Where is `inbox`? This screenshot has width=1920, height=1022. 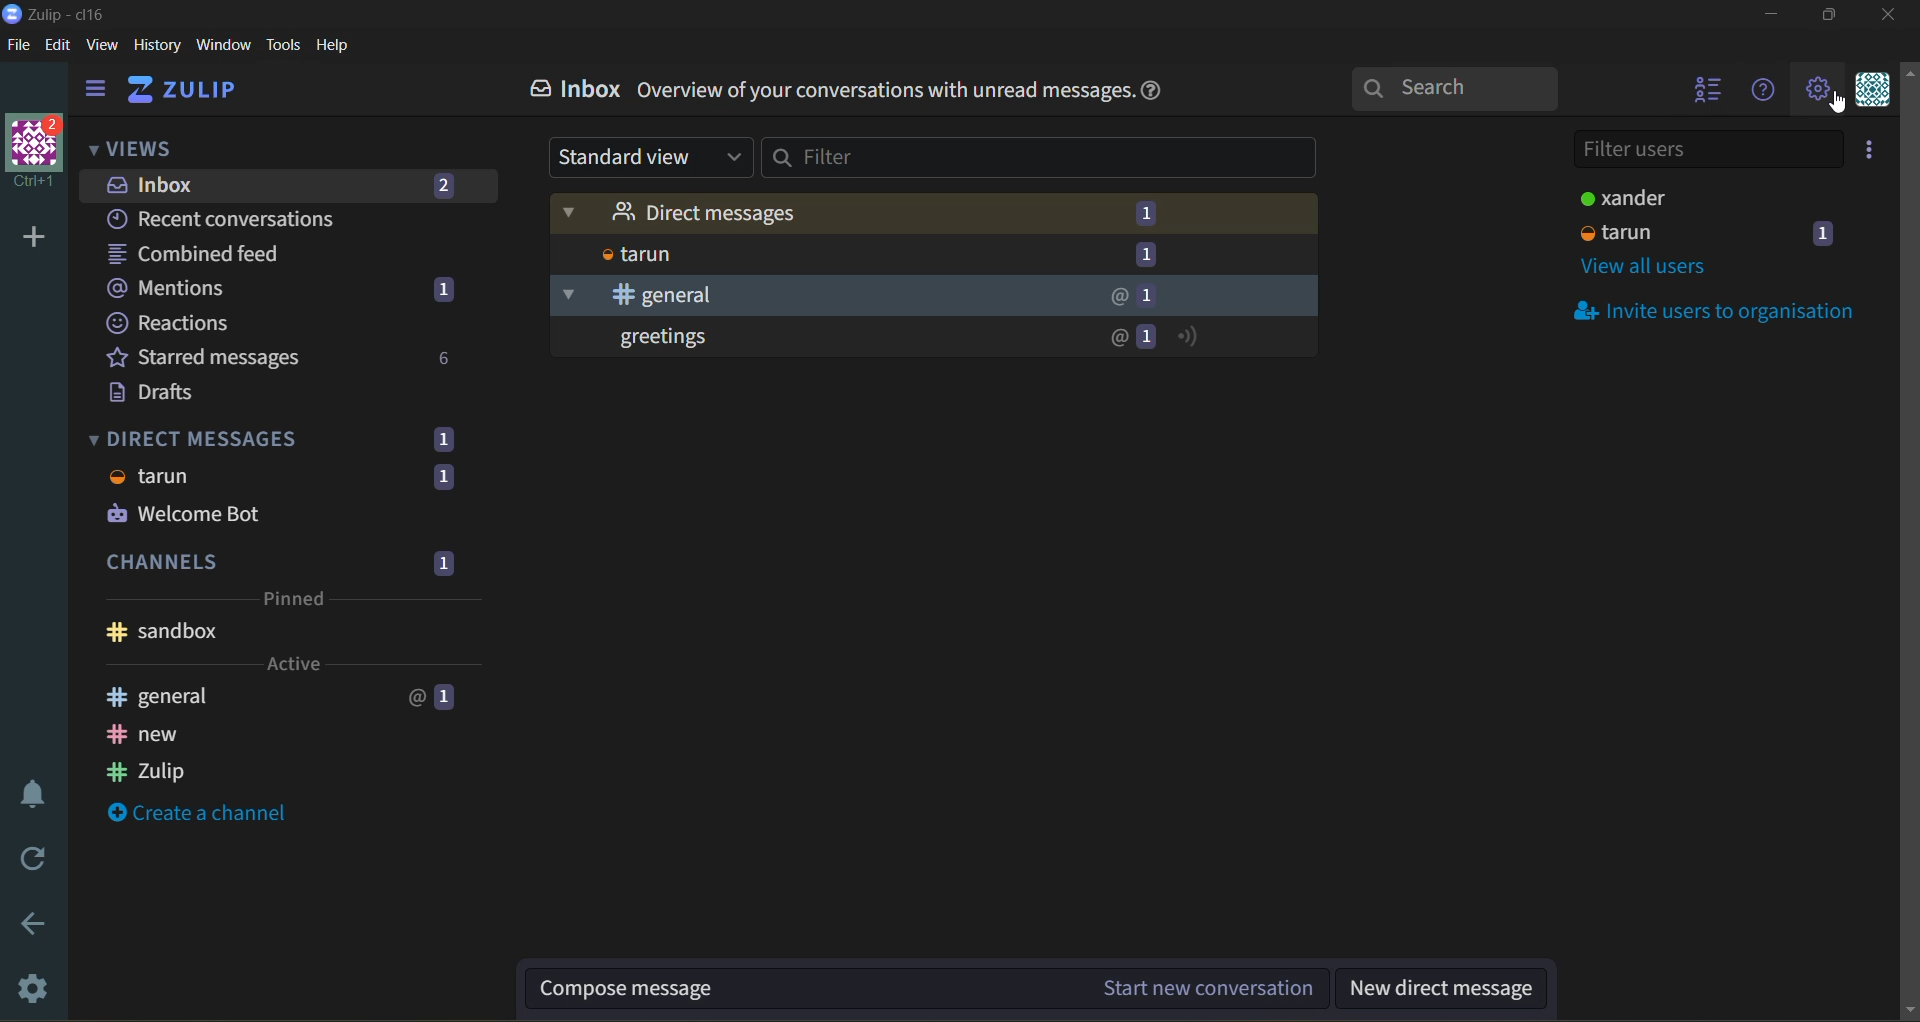
inbox is located at coordinates (293, 186).